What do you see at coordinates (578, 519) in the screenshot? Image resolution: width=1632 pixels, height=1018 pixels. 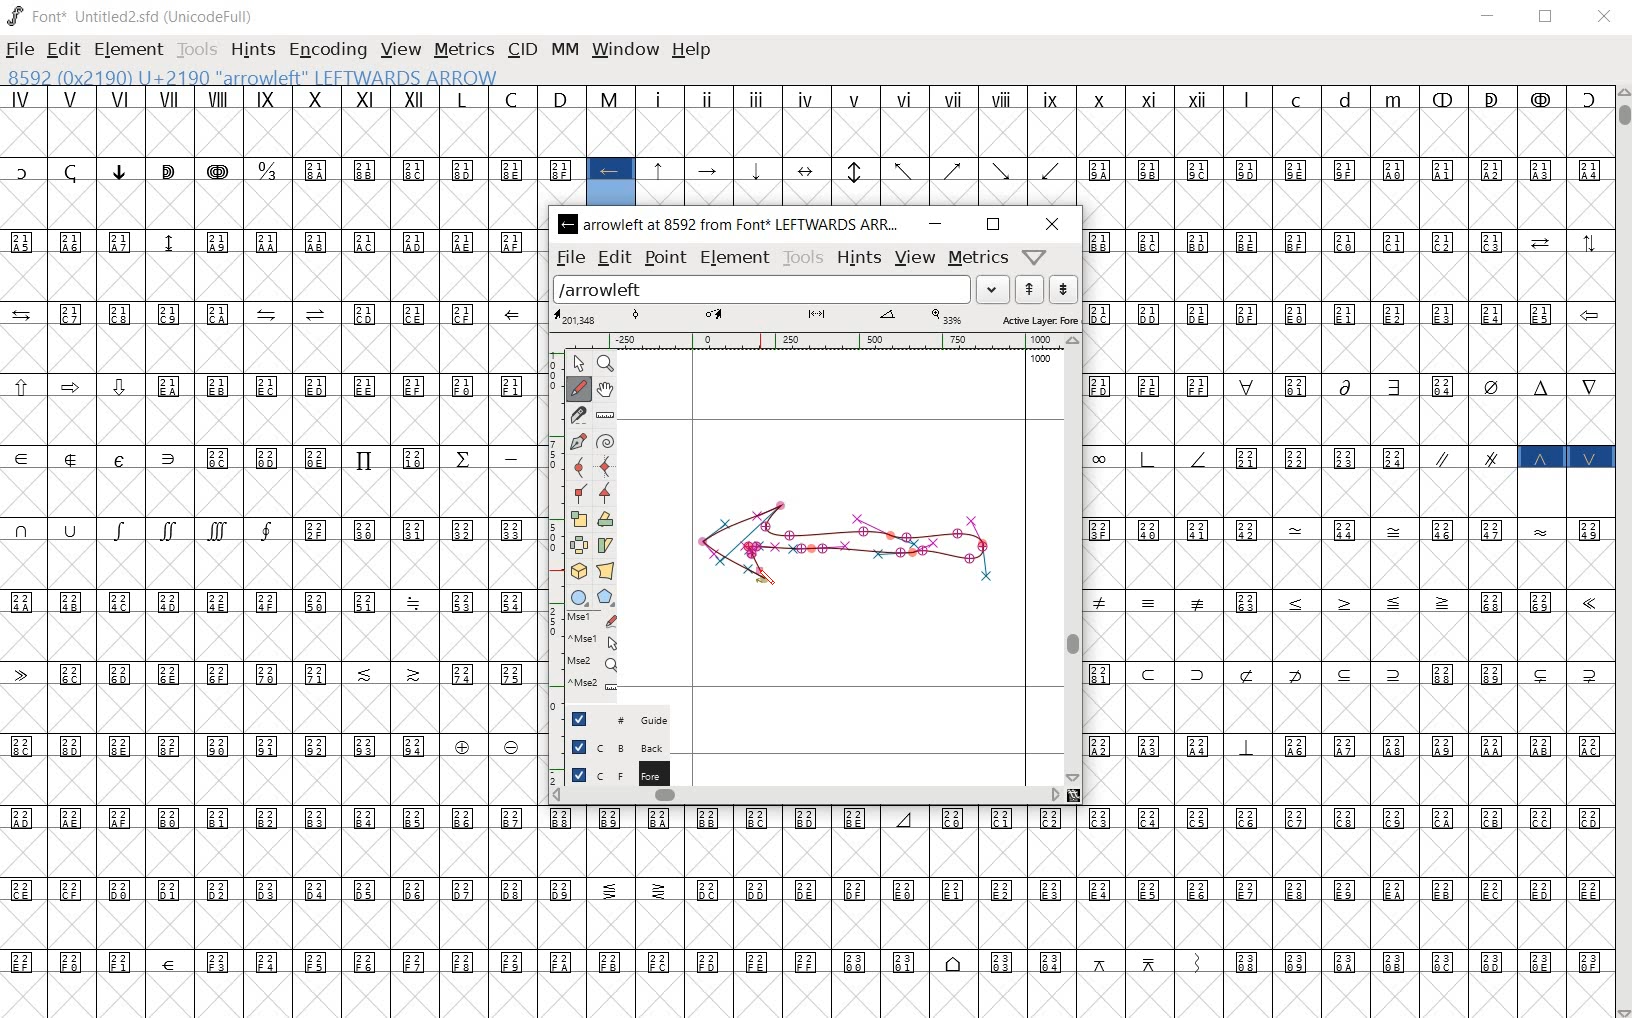 I see `scale the selection` at bounding box center [578, 519].